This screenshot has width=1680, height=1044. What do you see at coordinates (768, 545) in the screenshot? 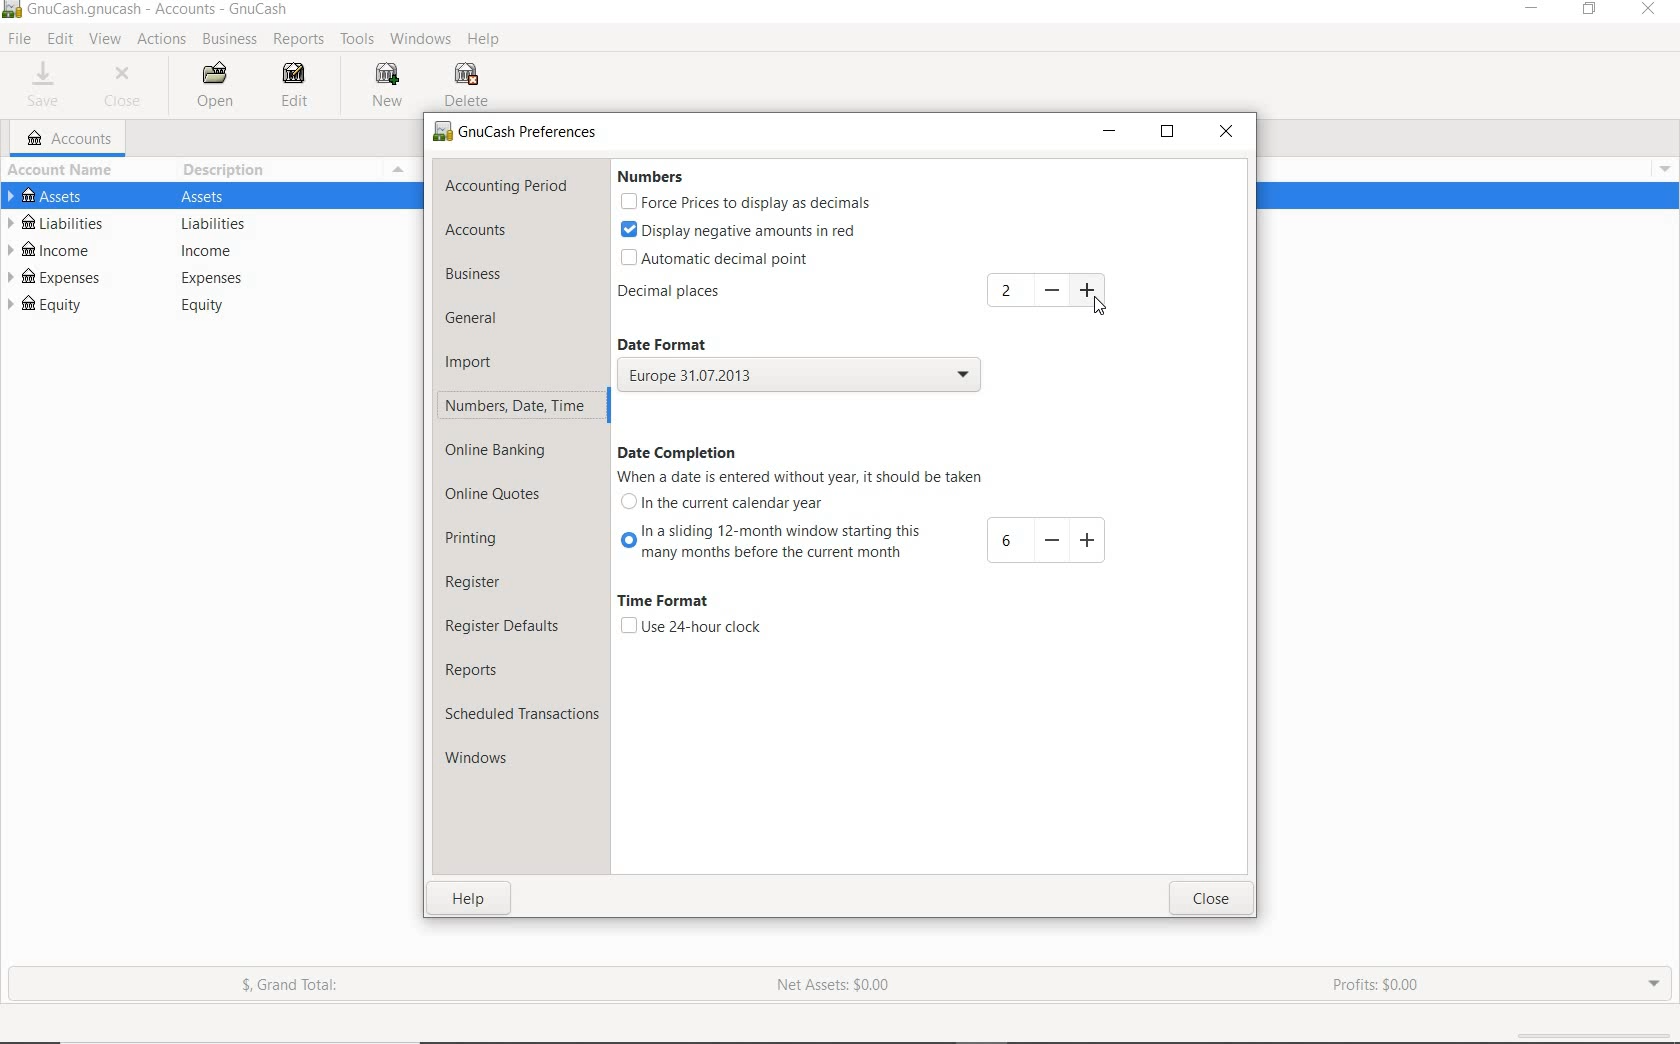
I see `in a sliding 12-month window starting this many months before the current month` at bounding box center [768, 545].